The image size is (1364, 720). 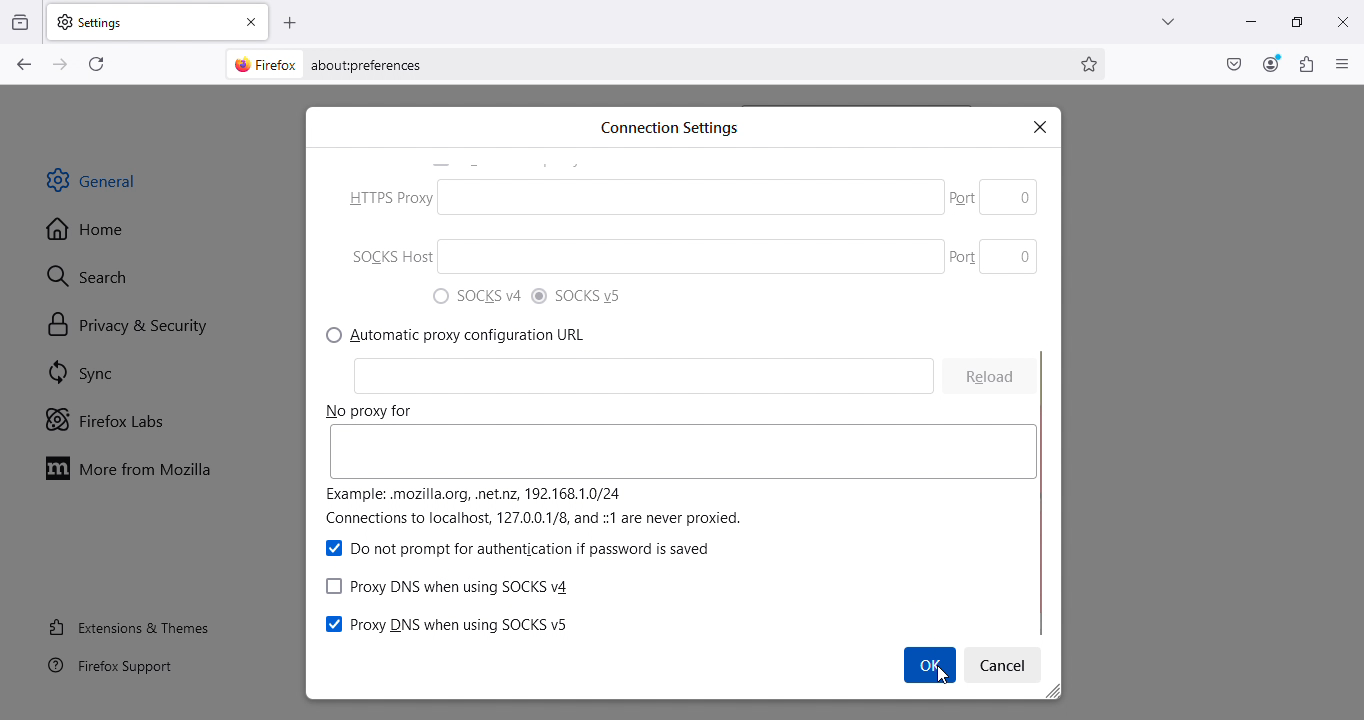 What do you see at coordinates (942, 680) in the screenshot?
I see `cursor` at bounding box center [942, 680].